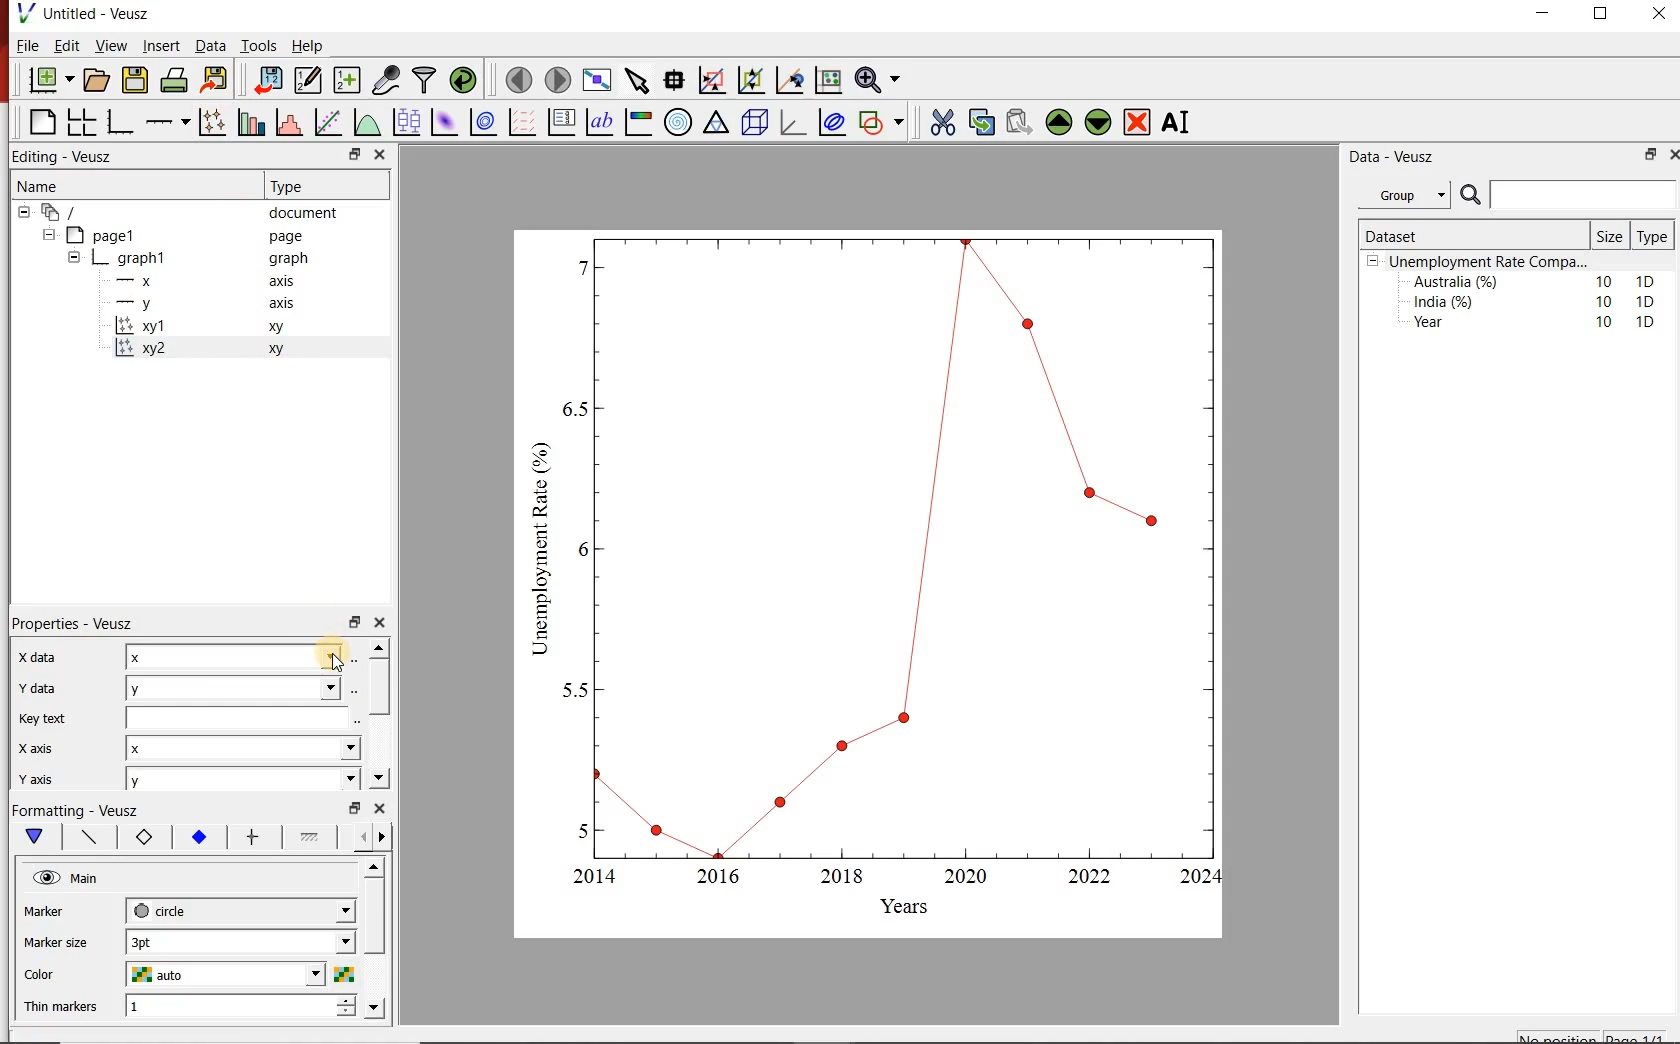 The width and height of the screenshot is (1680, 1044). What do you see at coordinates (87, 879) in the screenshot?
I see `Main` at bounding box center [87, 879].